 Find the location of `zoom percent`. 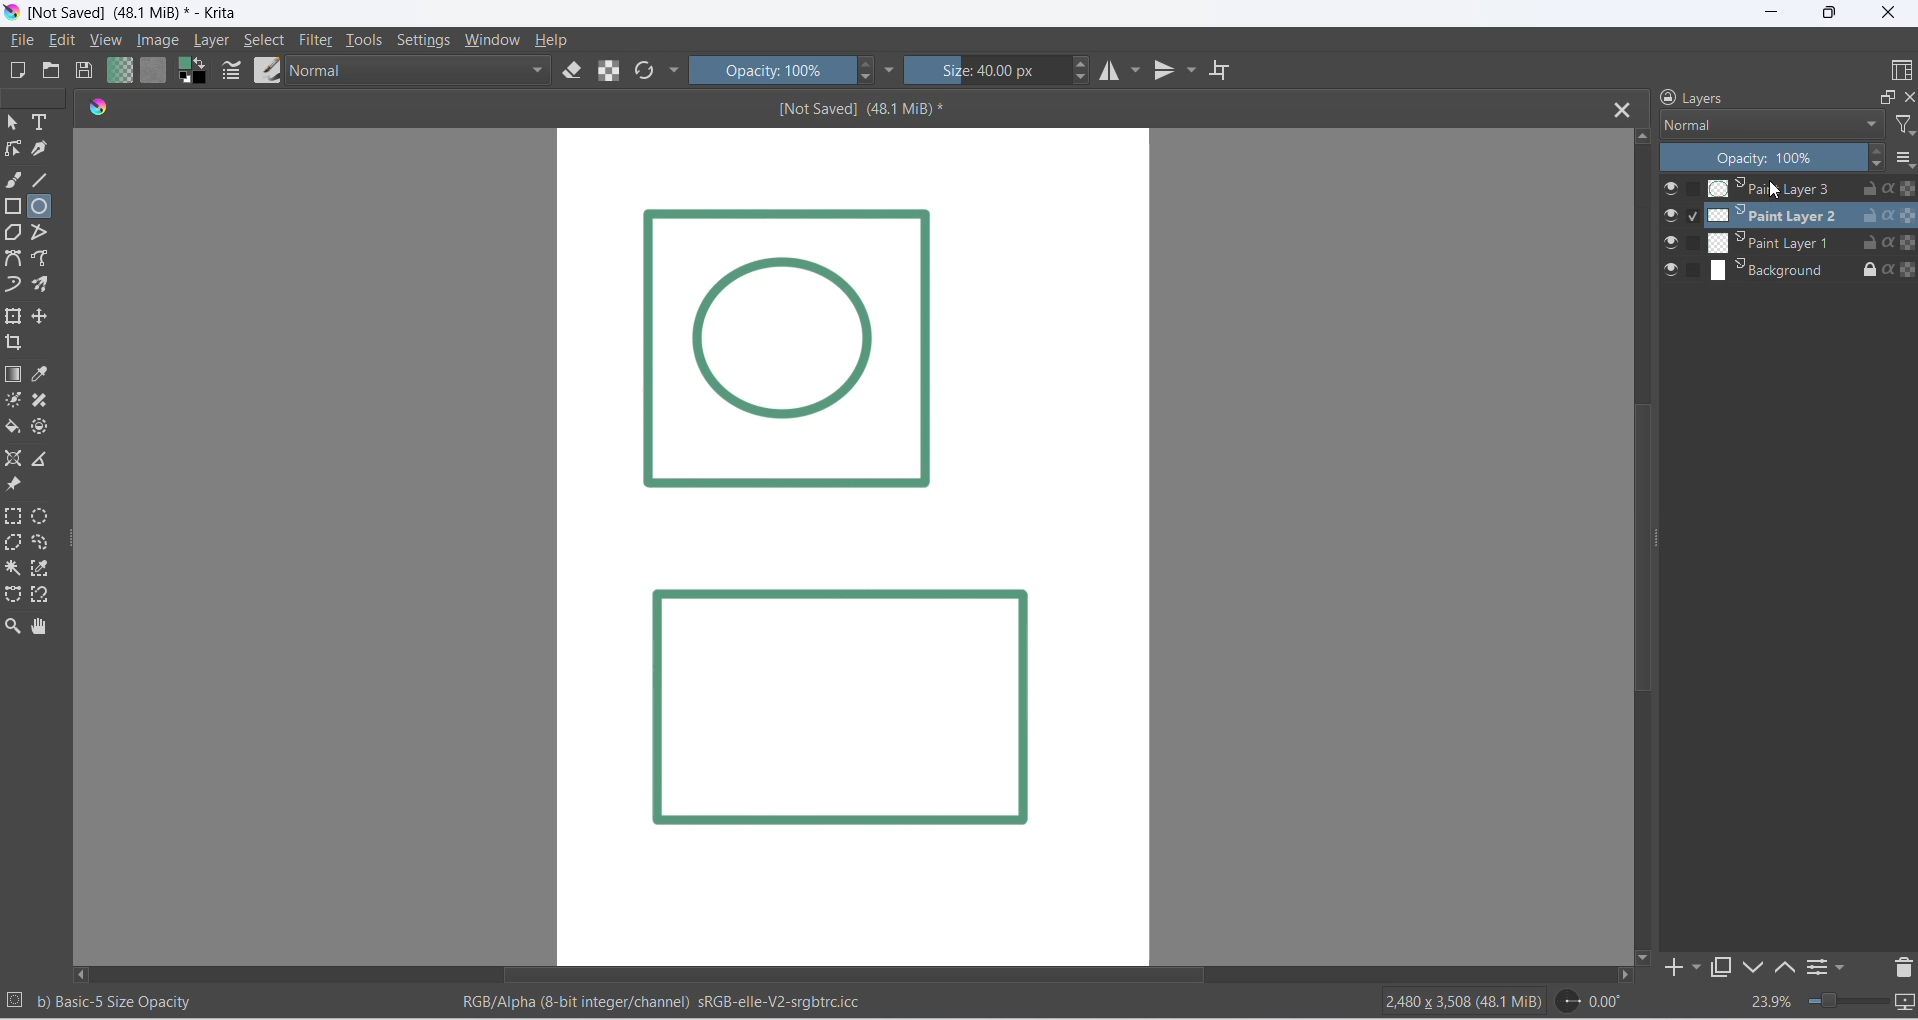

zoom percent is located at coordinates (1771, 1003).